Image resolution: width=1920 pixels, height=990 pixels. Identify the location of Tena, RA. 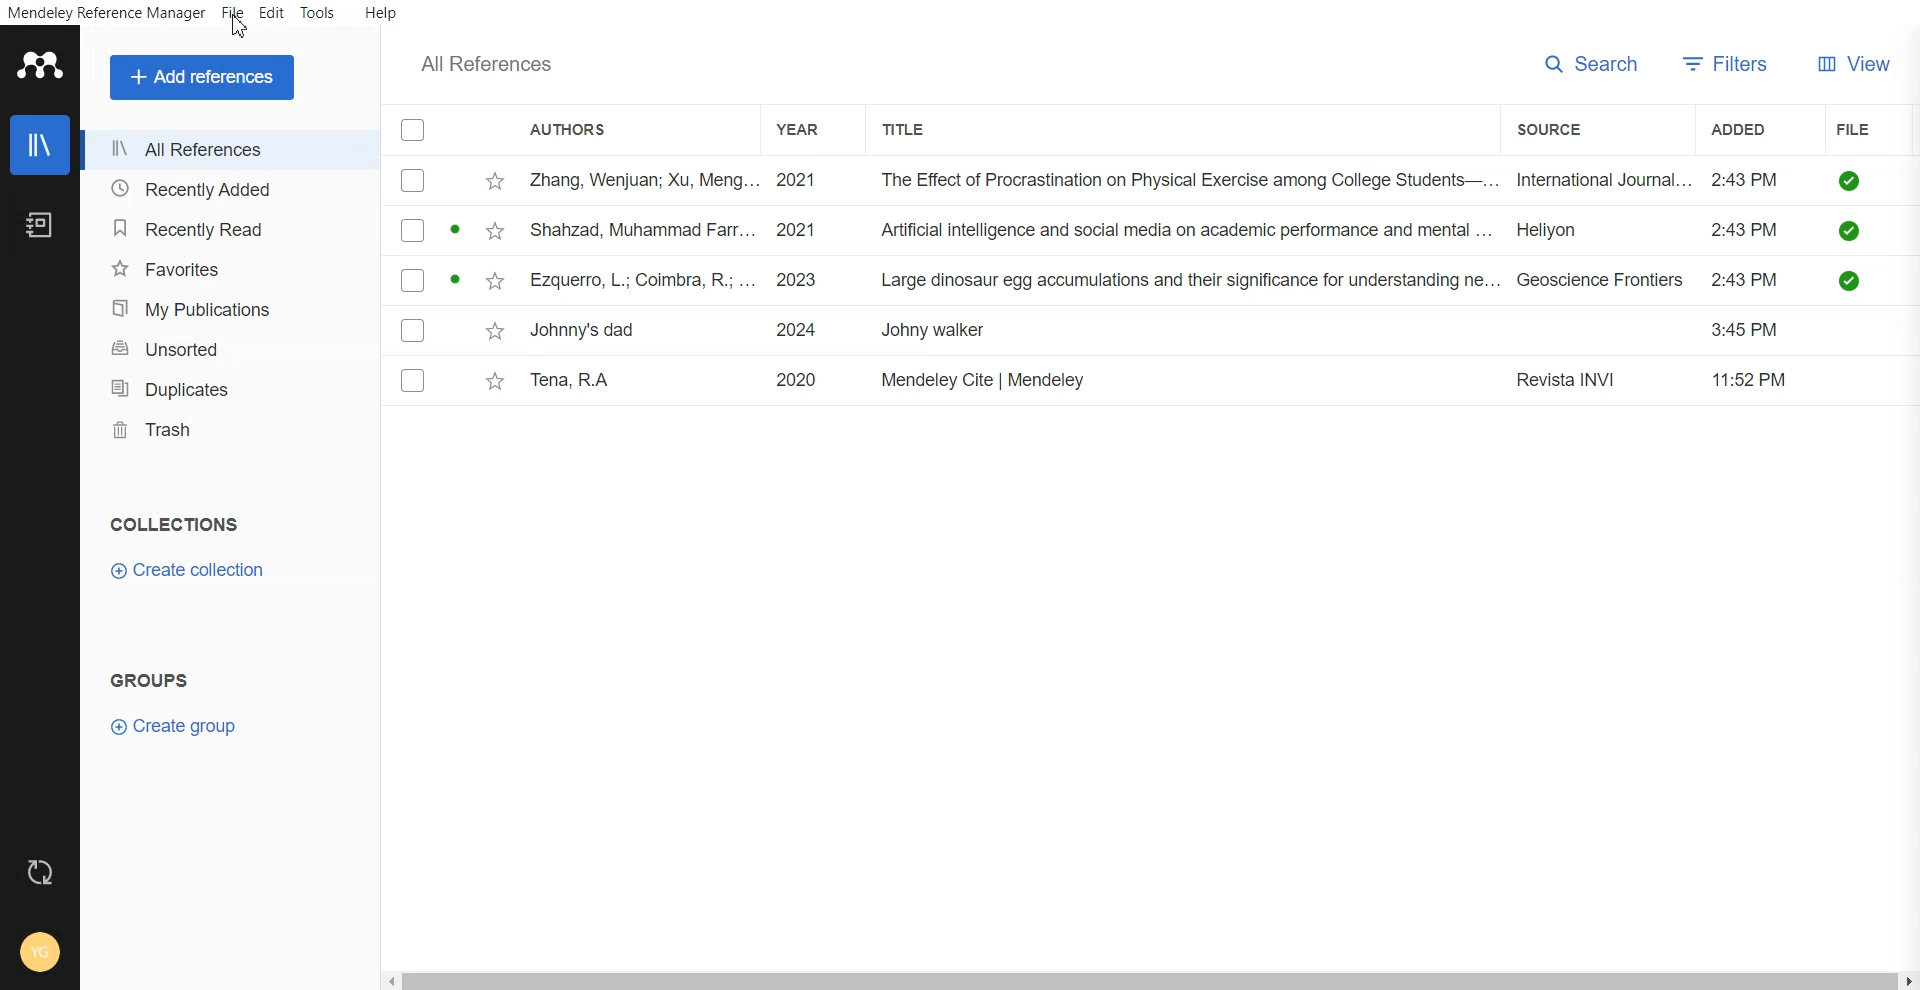
(576, 380).